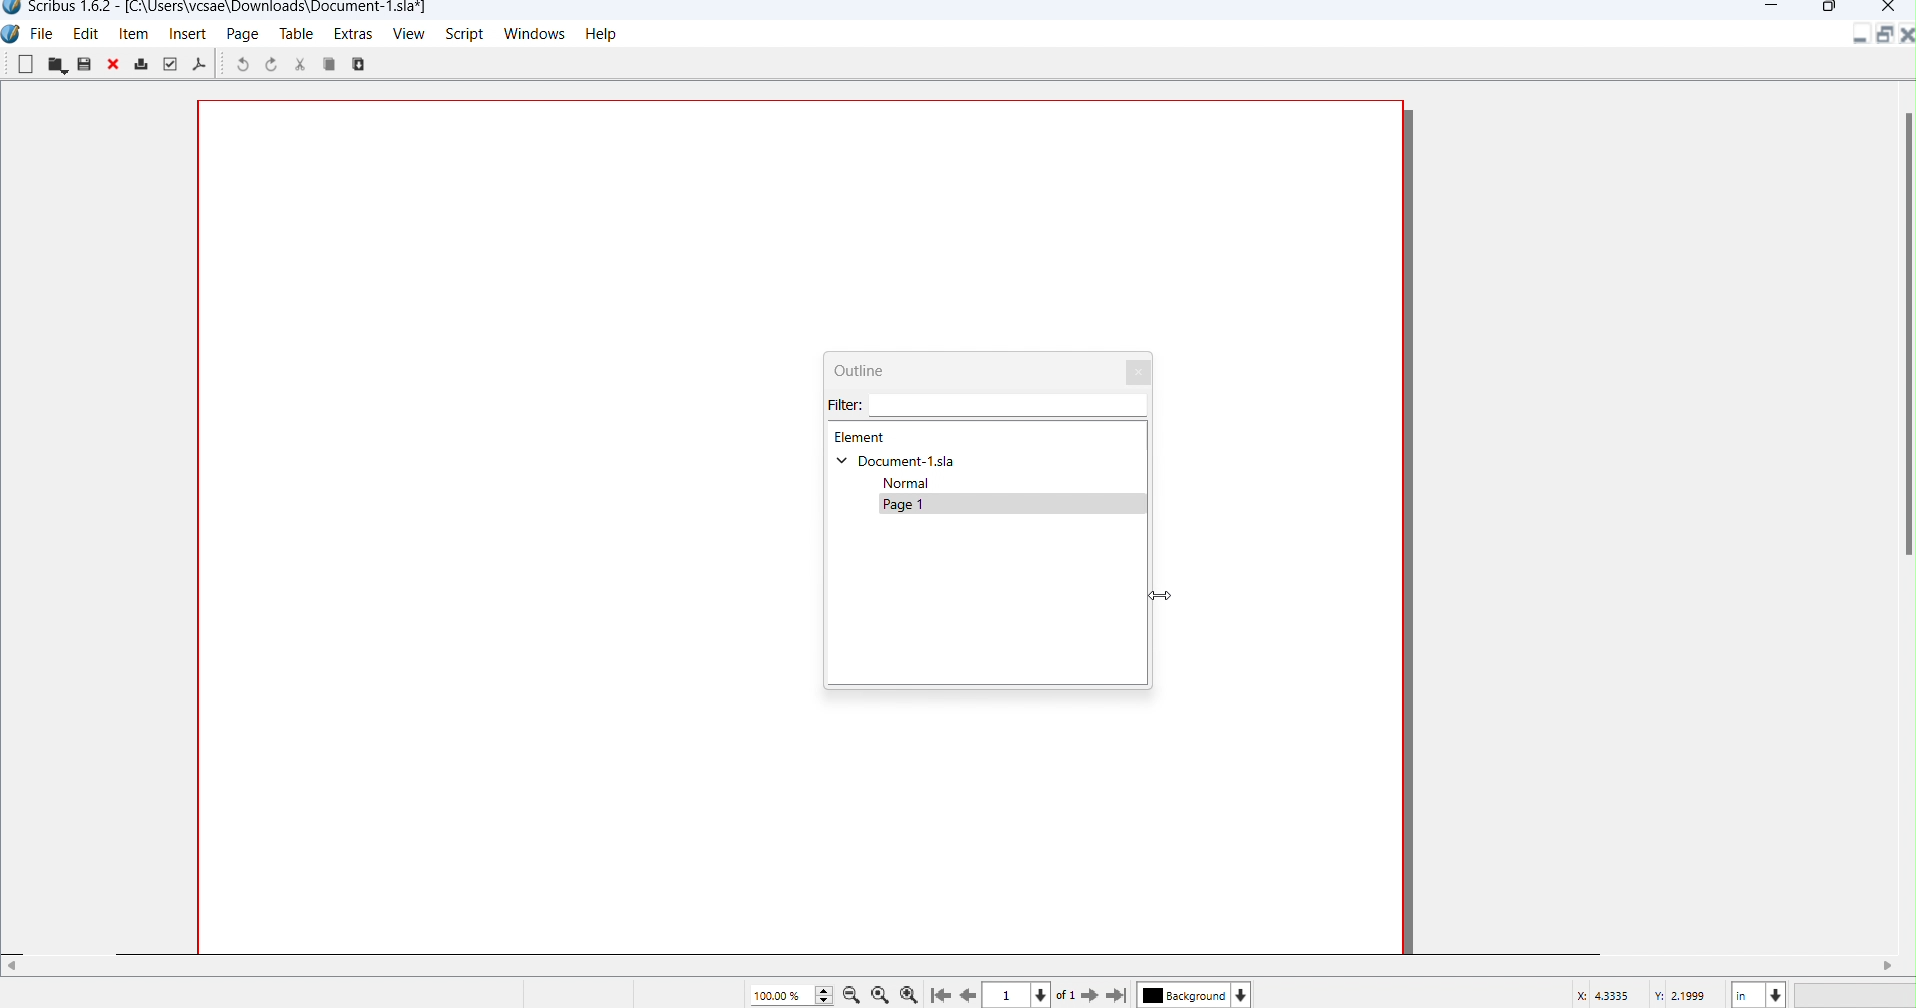 This screenshot has width=1916, height=1008. What do you see at coordinates (610, 36) in the screenshot?
I see `help` at bounding box center [610, 36].